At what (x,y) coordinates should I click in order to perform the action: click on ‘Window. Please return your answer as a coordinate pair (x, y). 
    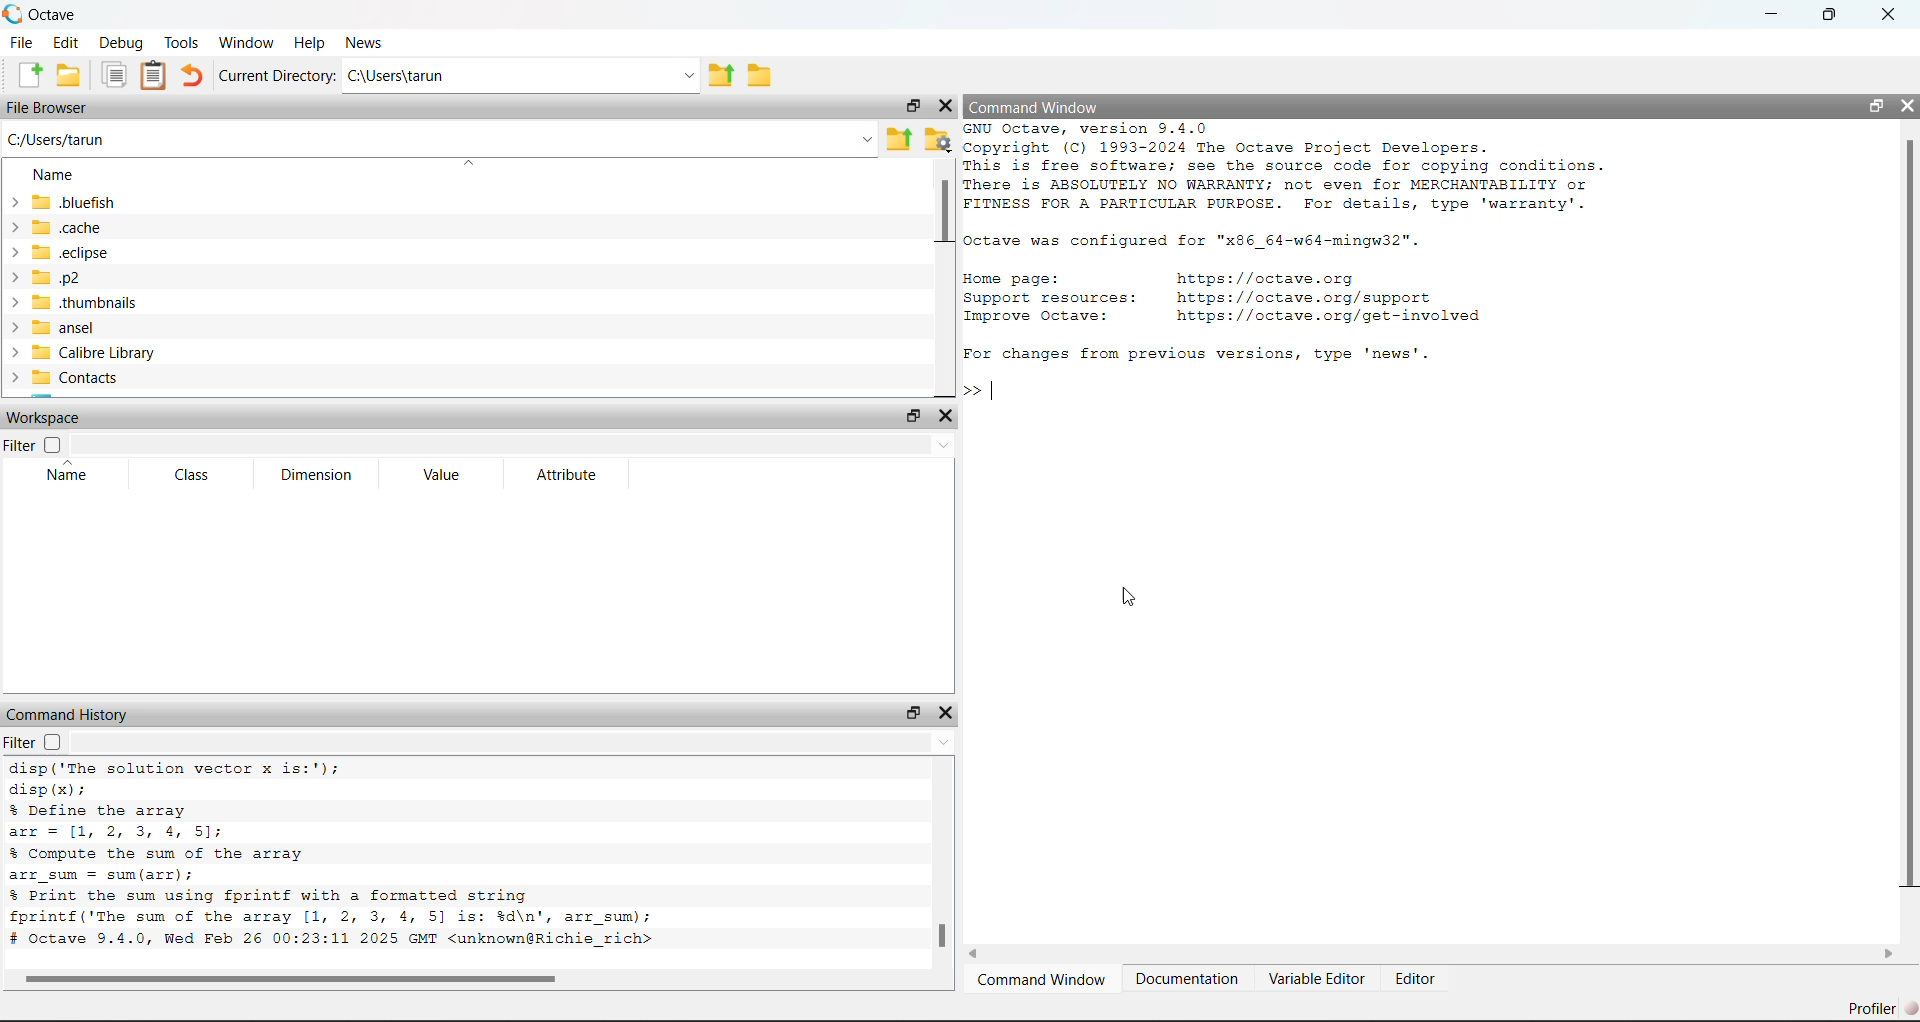
    Looking at the image, I should click on (248, 40).